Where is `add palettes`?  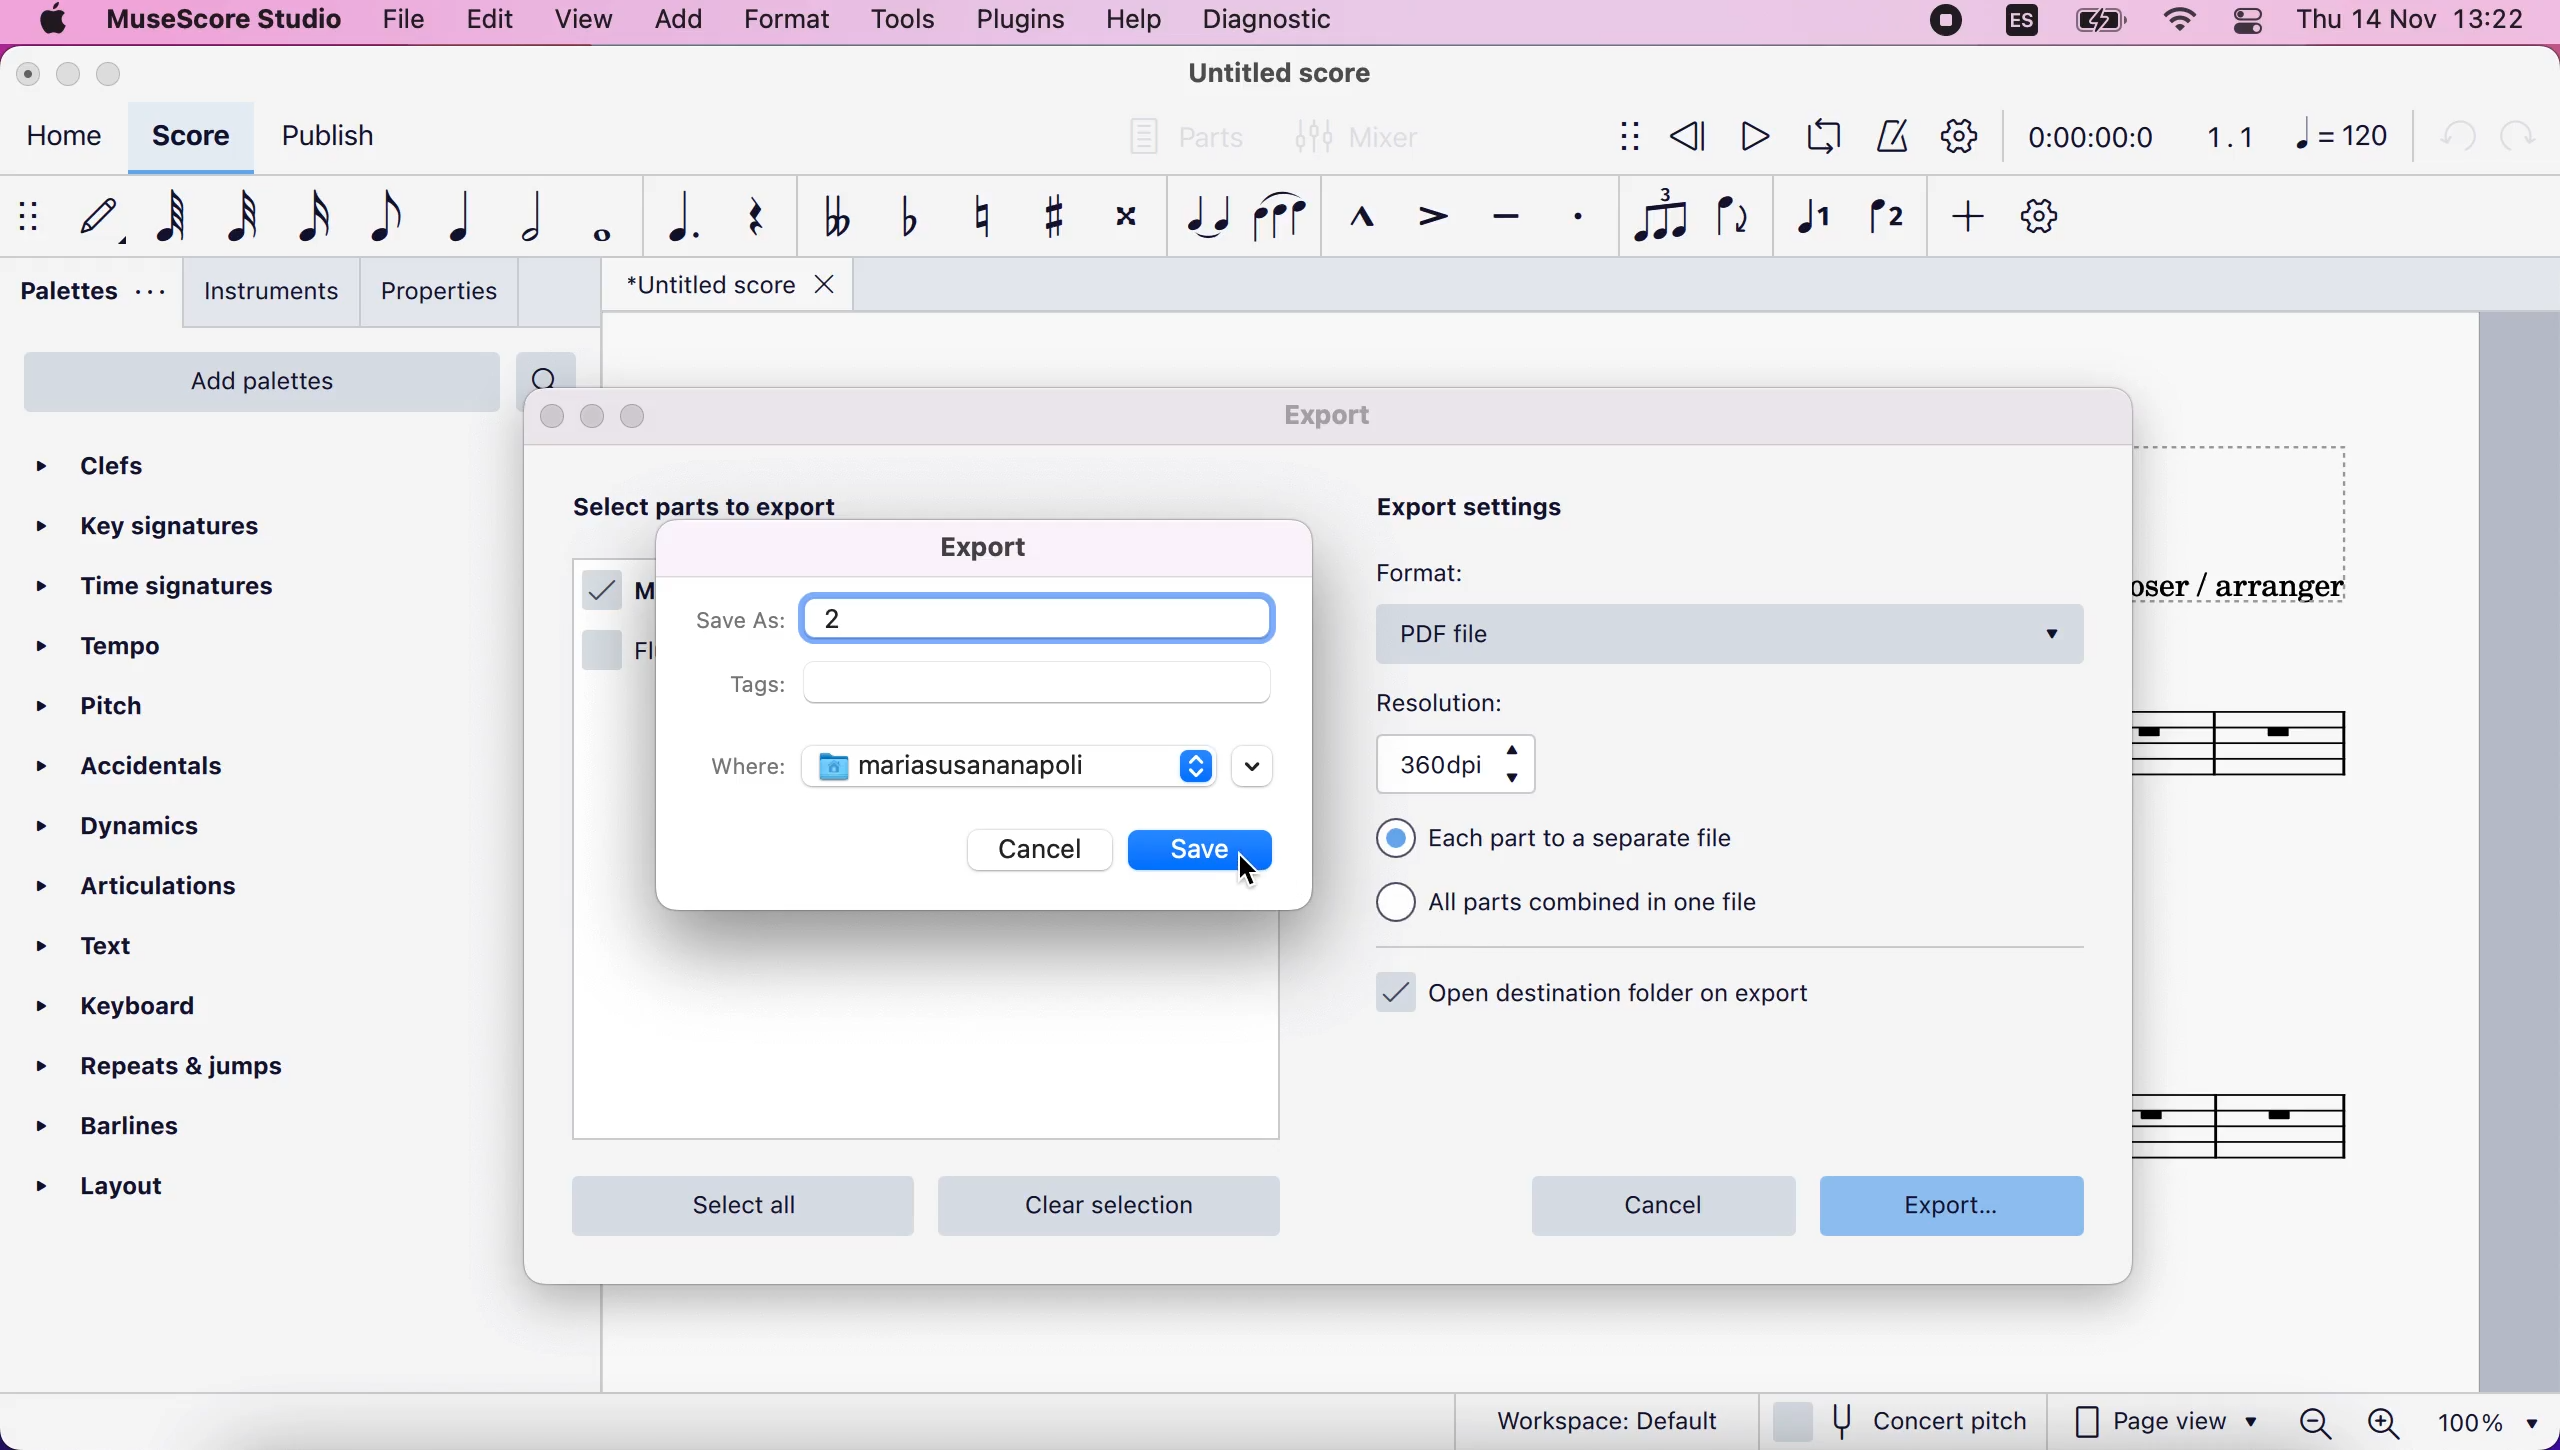
add palettes is located at coordinates (261, 380).